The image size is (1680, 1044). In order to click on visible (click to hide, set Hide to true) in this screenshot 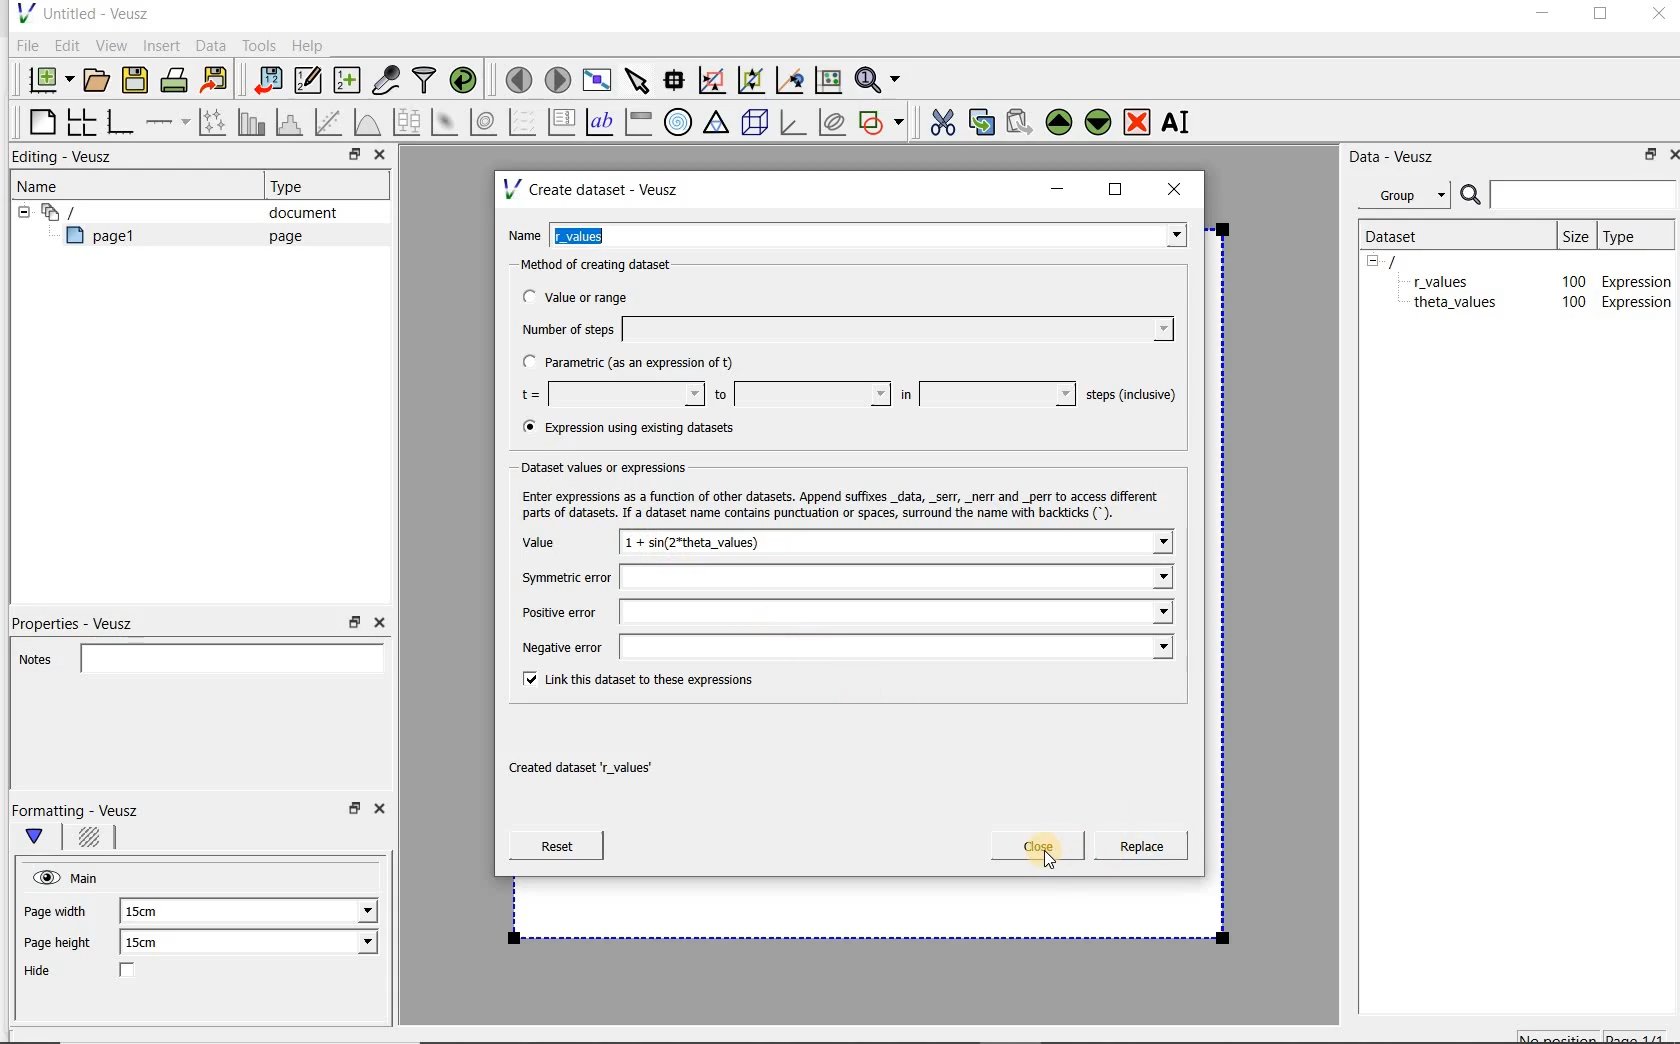, I will do `click(43, 877)`.